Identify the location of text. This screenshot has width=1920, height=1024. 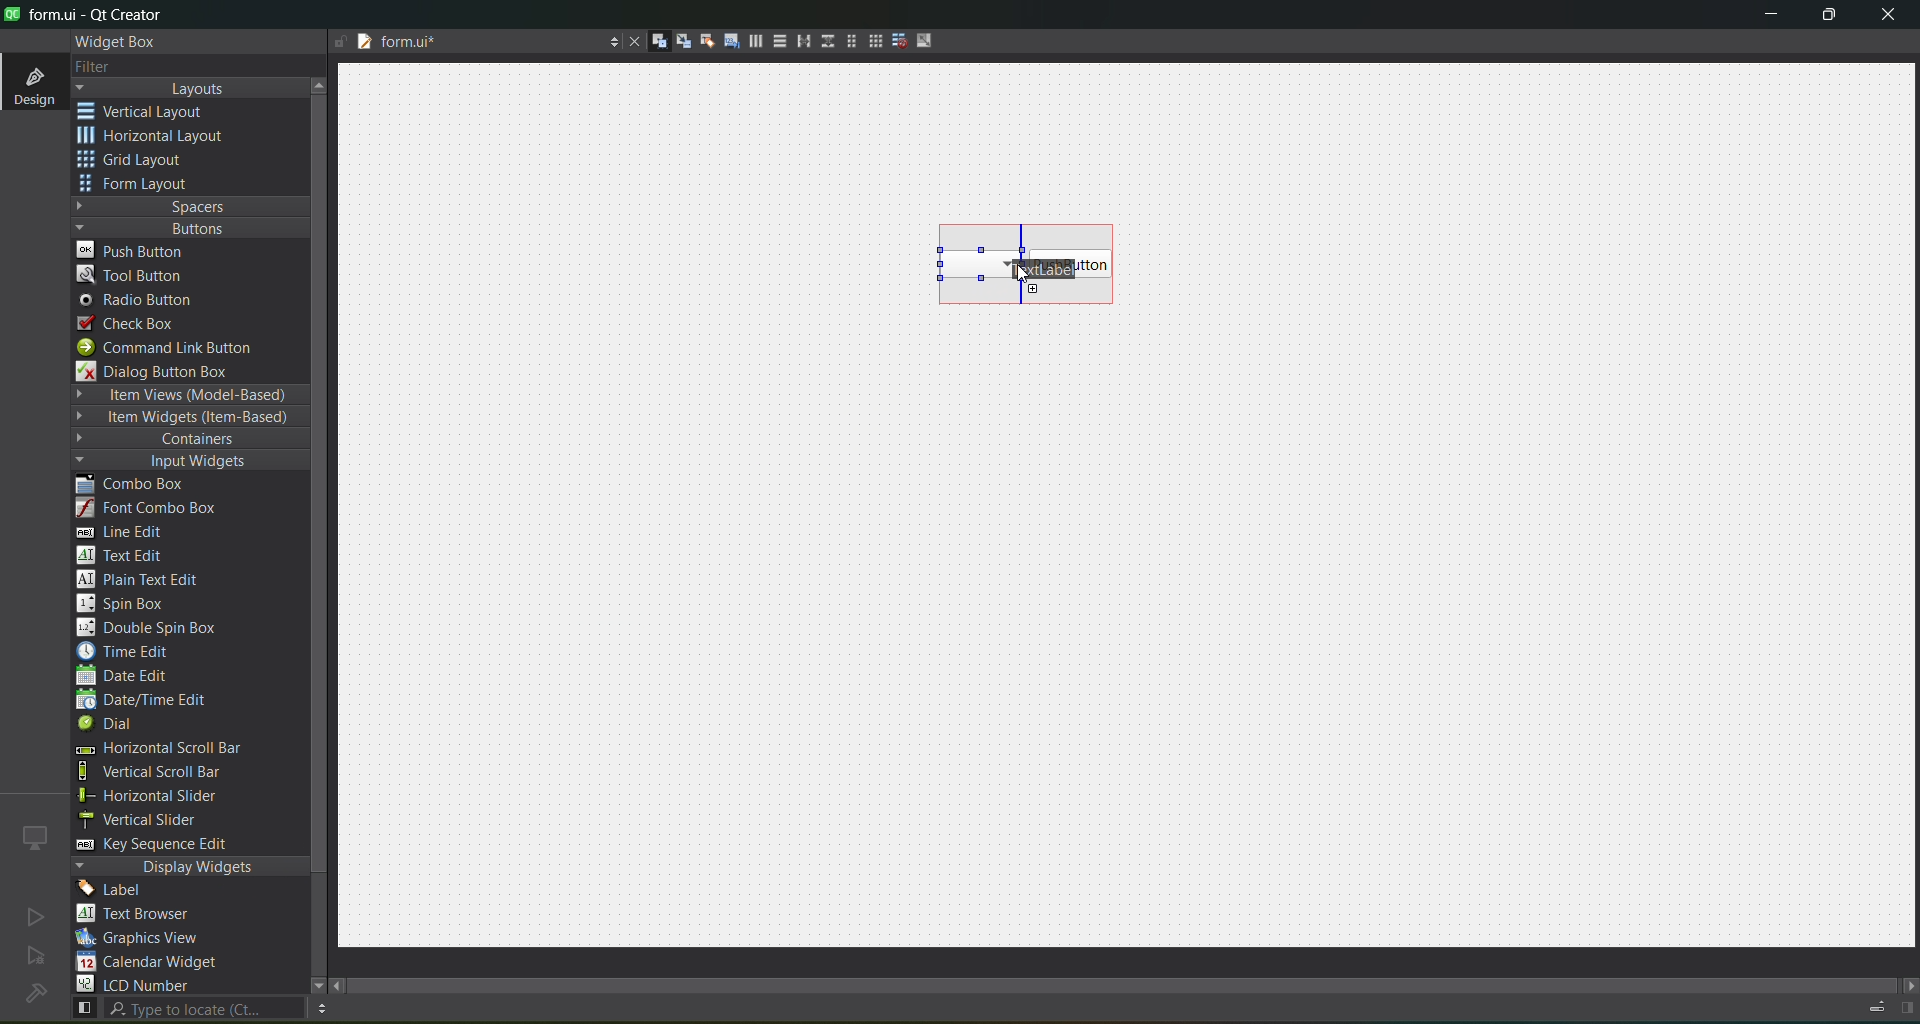
(145, 915).